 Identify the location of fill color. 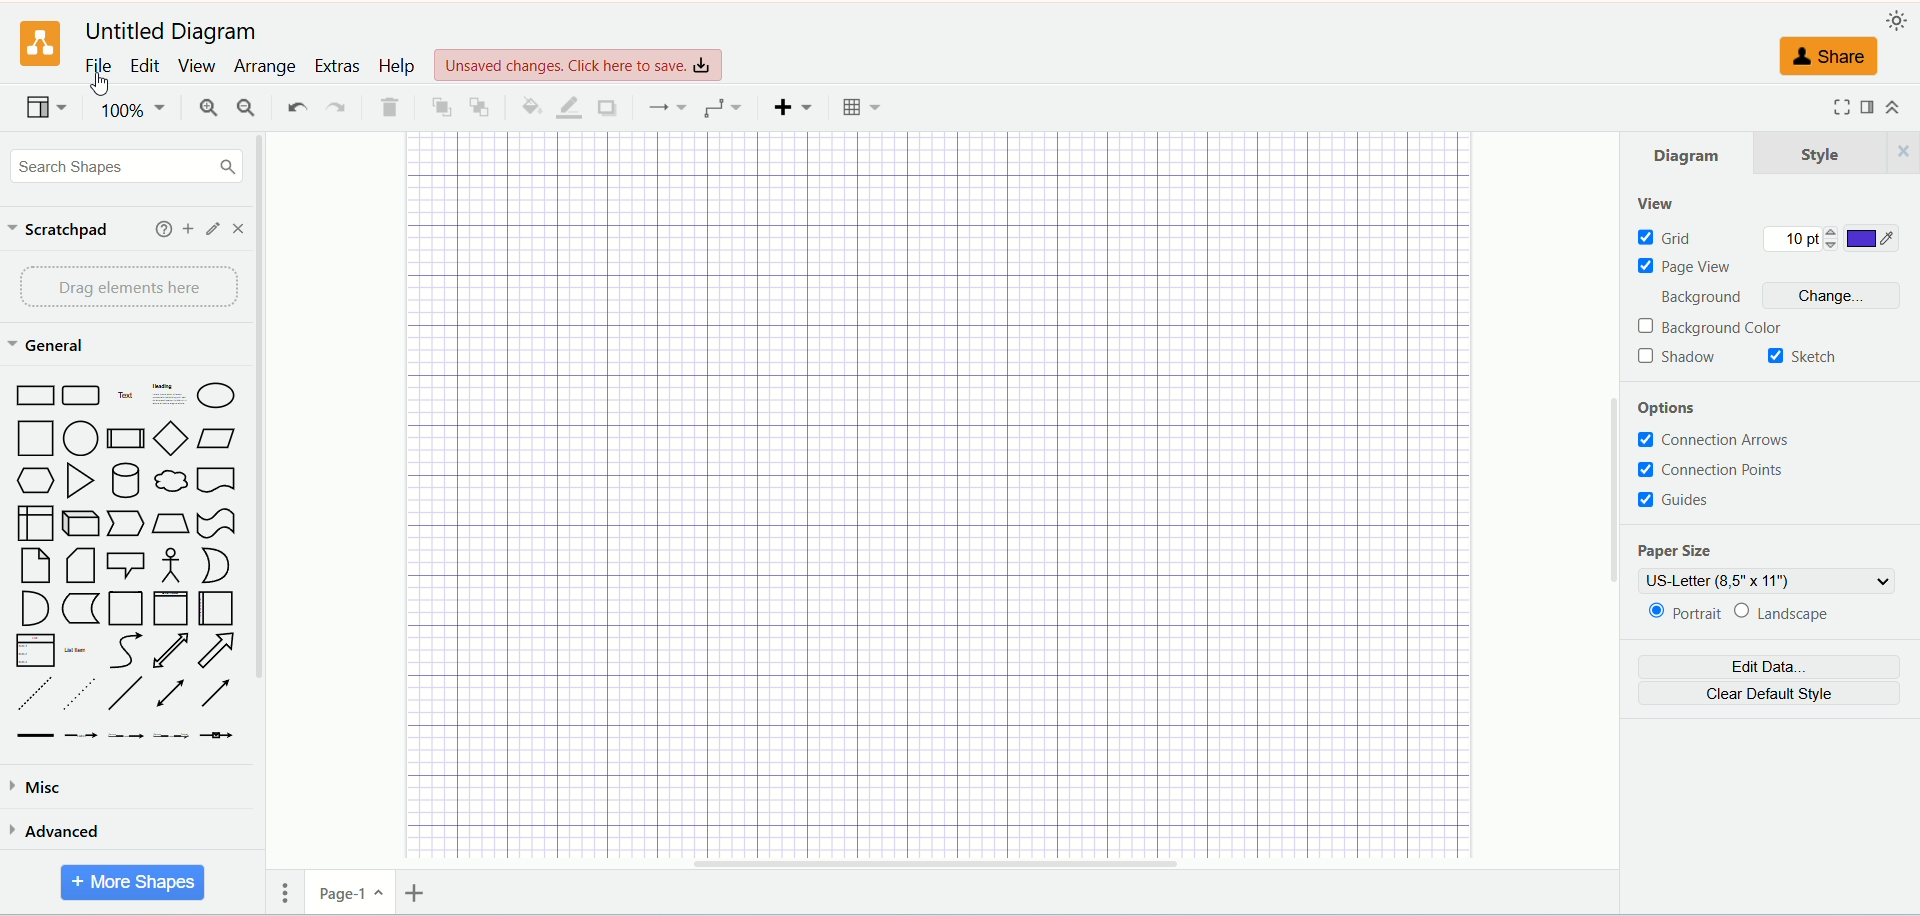
(527, 105).